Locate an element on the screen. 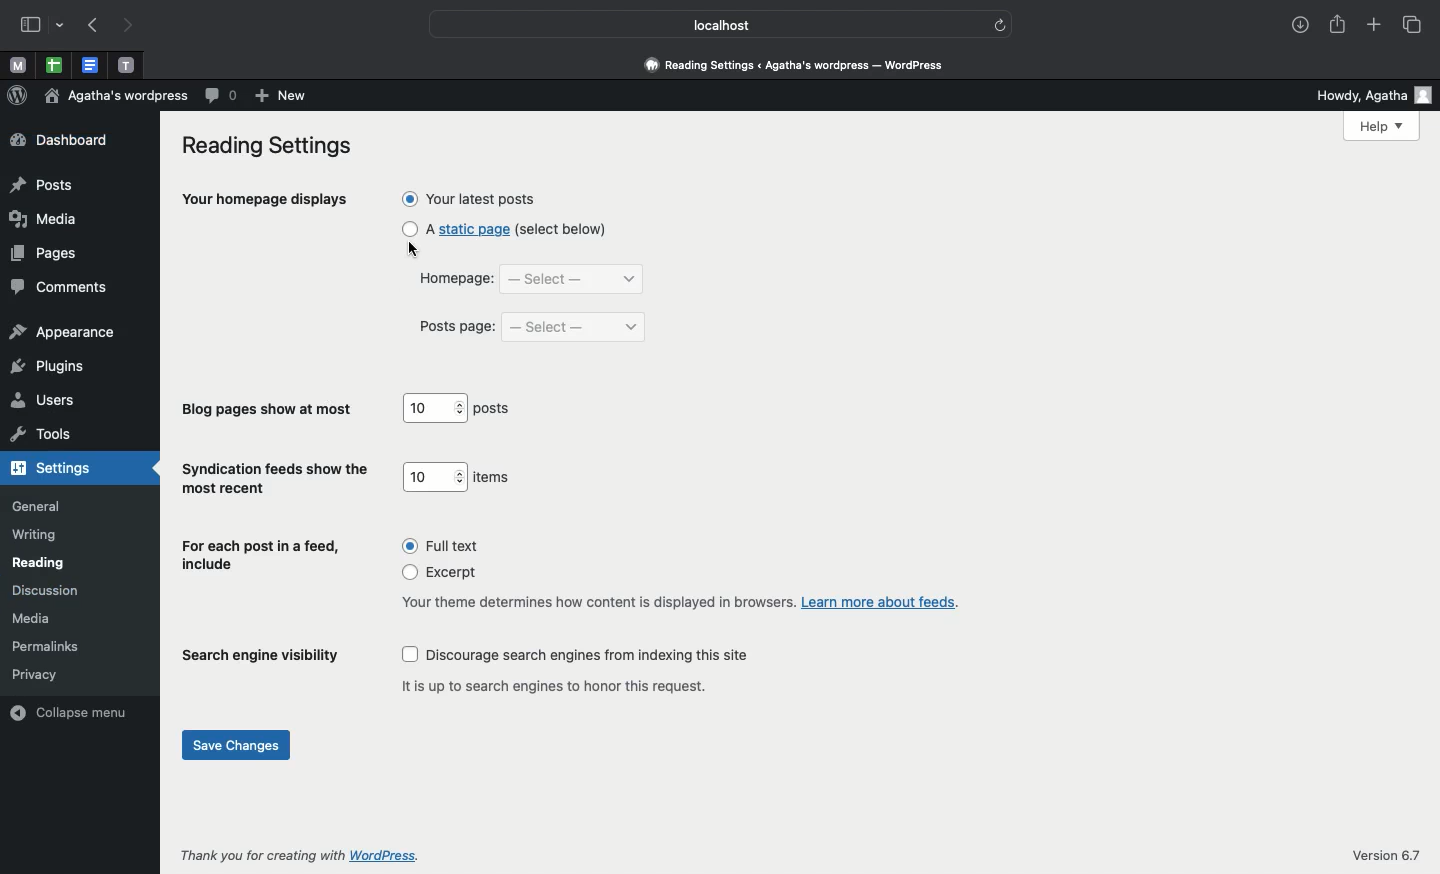 The height and width of the screenshot is (874, 1440). Previous page is located at coordinates (96, 26).